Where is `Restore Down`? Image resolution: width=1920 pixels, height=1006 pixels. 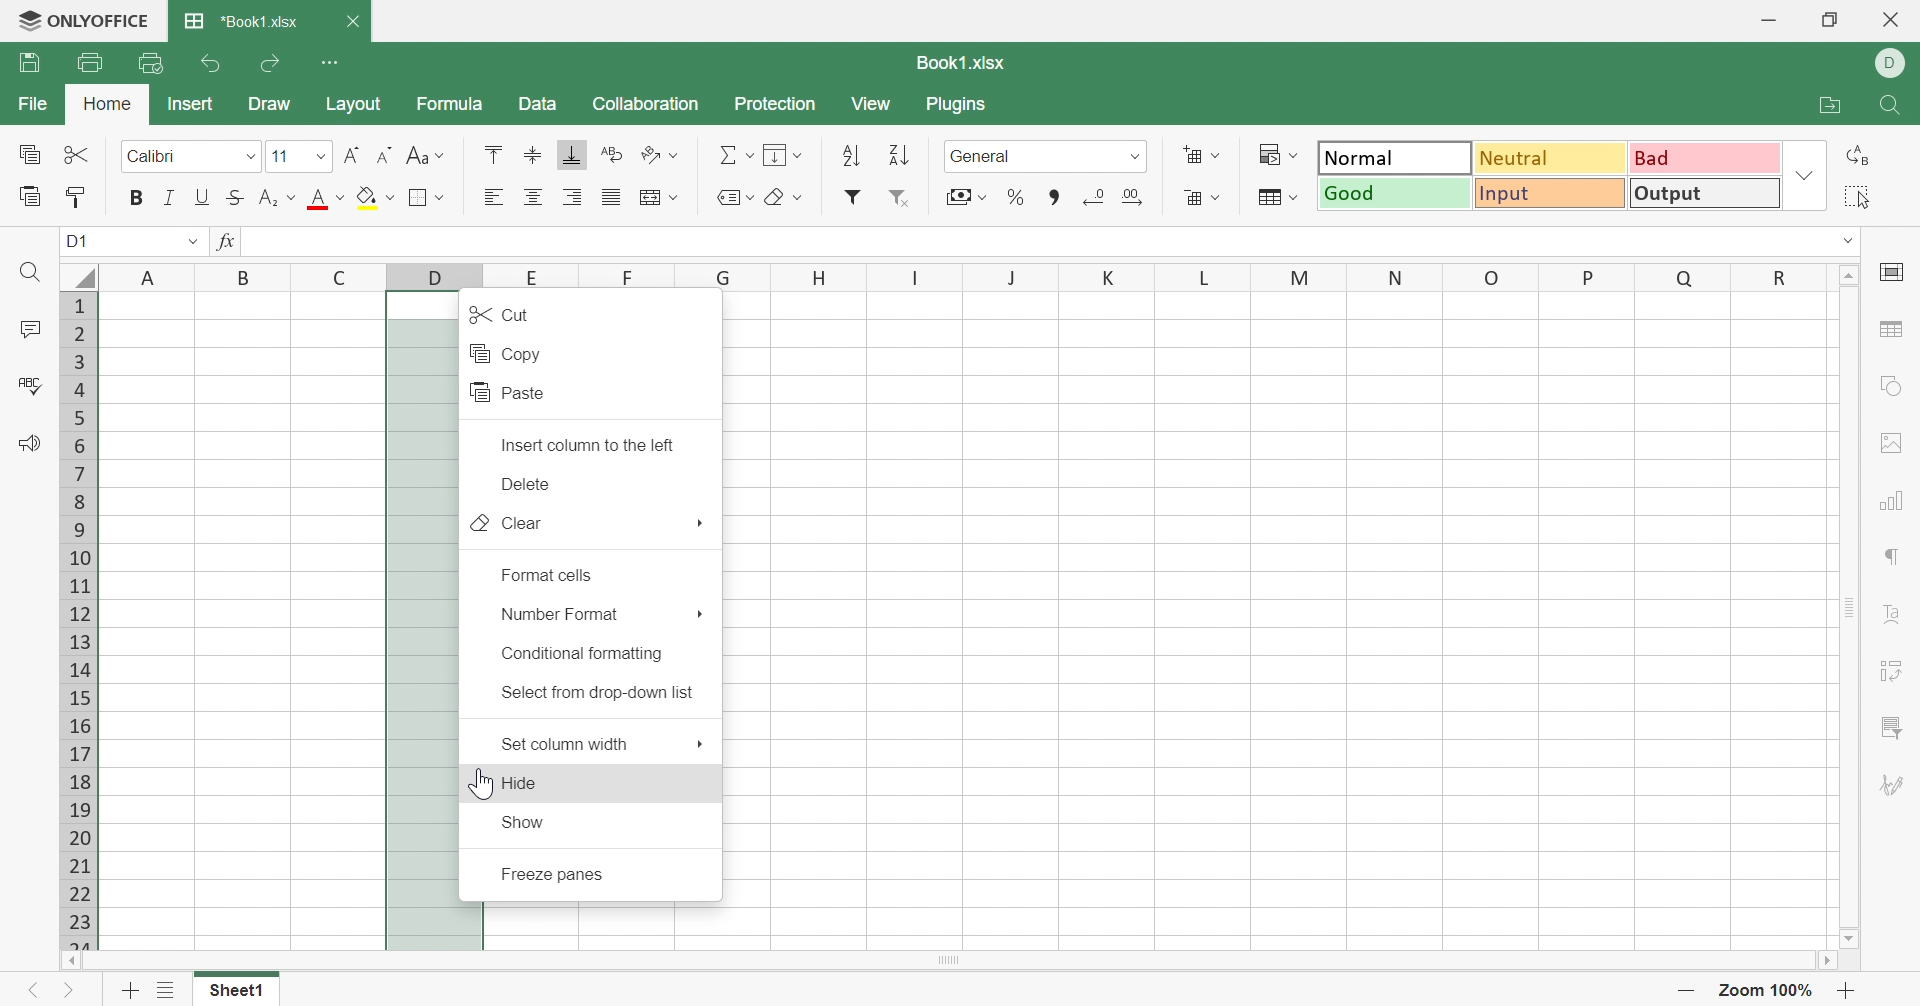 Restore Down is located at coordinates (1831, 20).